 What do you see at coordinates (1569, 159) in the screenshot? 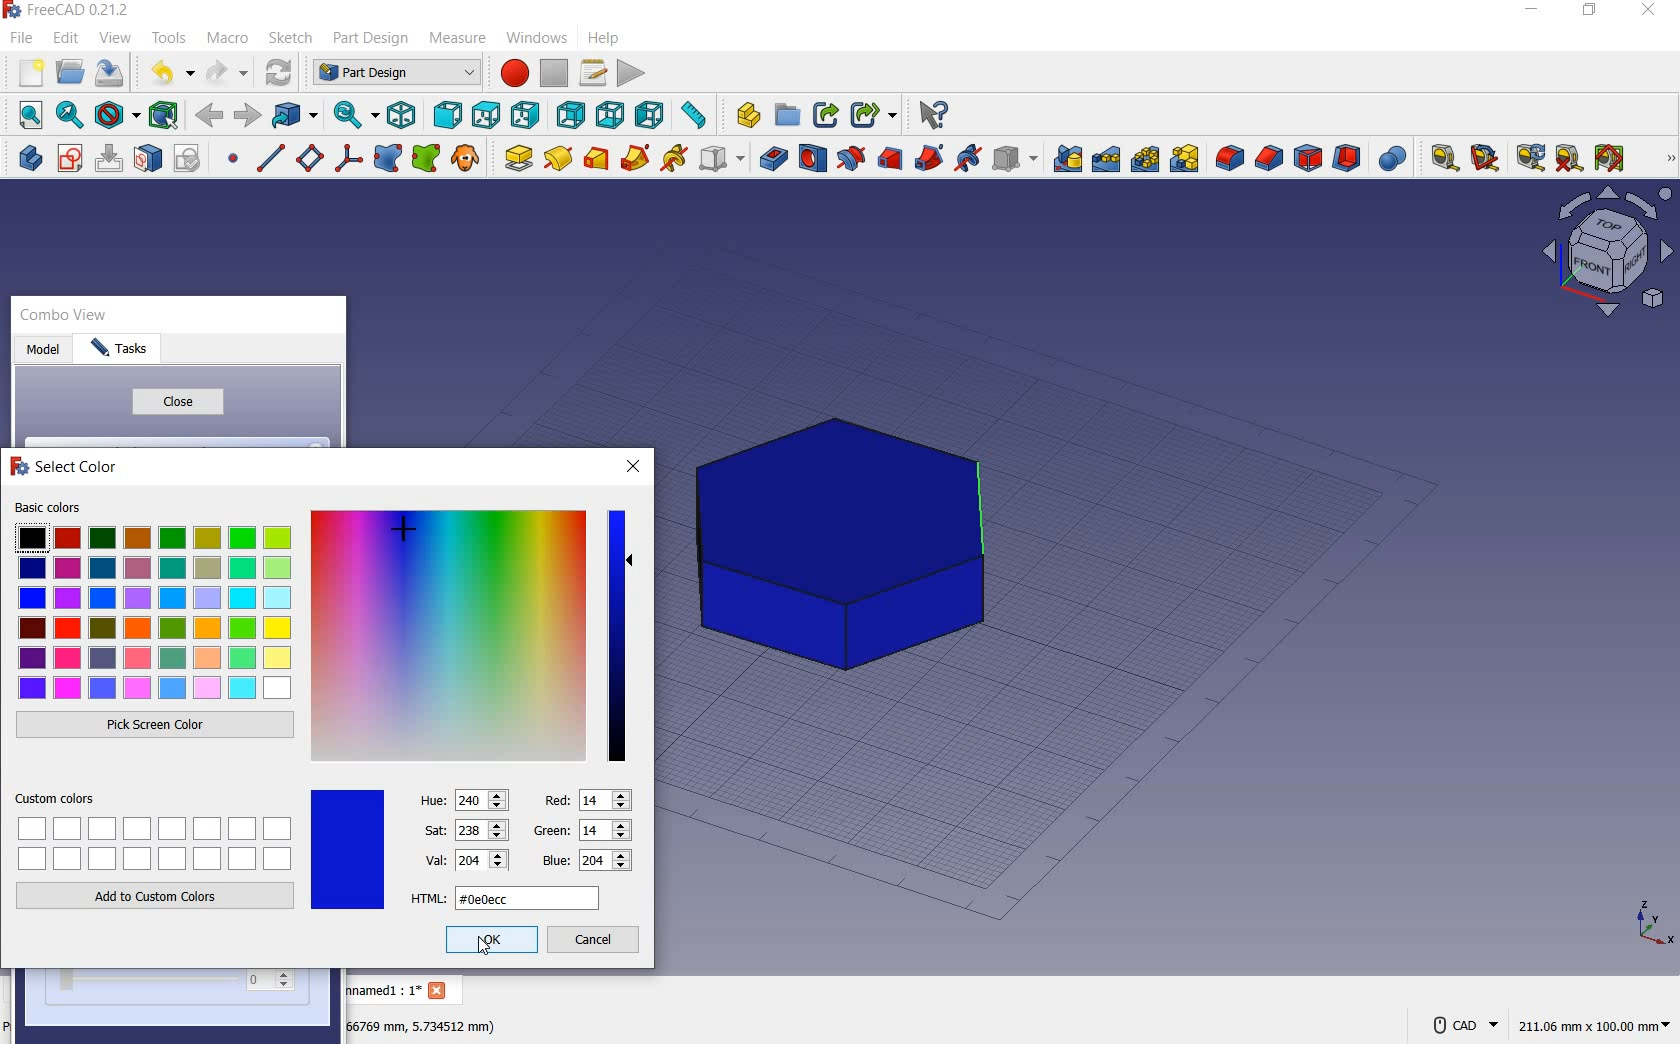
I see `clear all` at bounding box center [1569, 159].